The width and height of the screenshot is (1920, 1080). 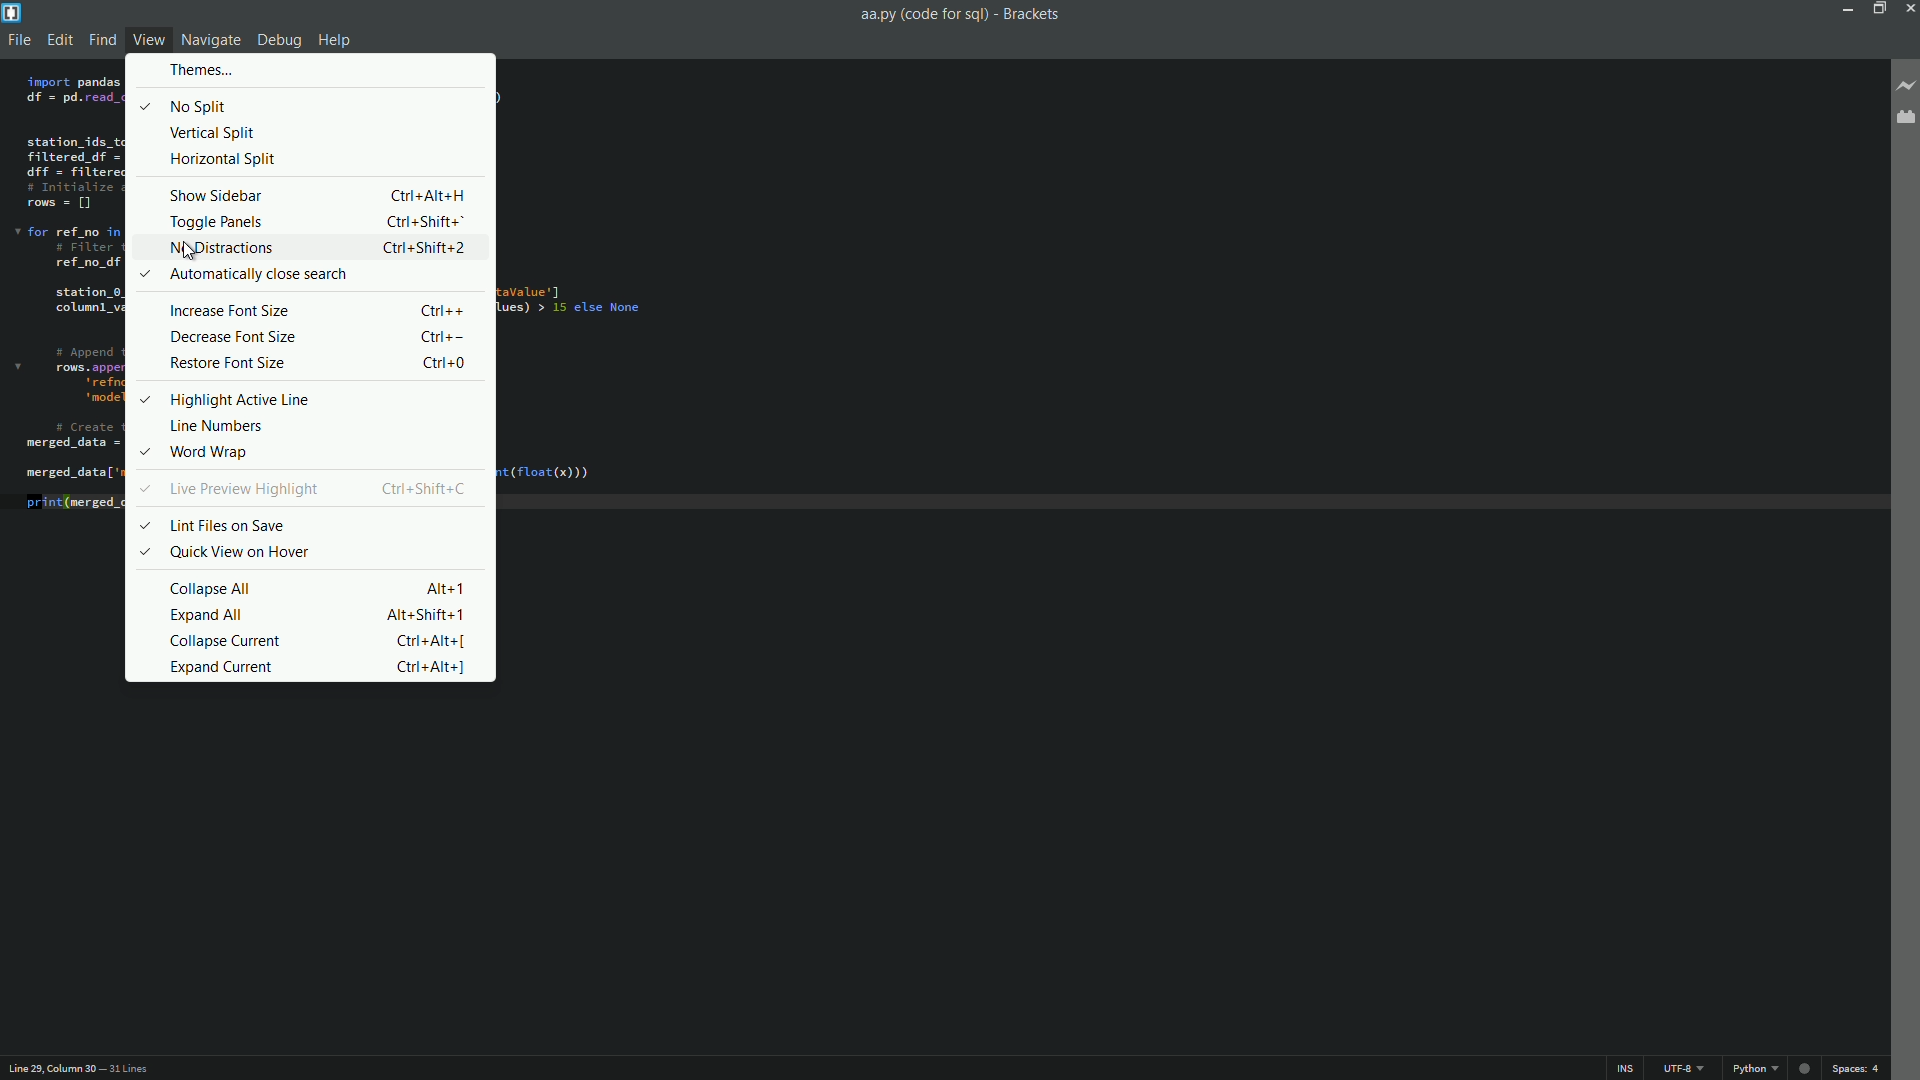 I want to click on minimize button, so click(x=1841, y=8).